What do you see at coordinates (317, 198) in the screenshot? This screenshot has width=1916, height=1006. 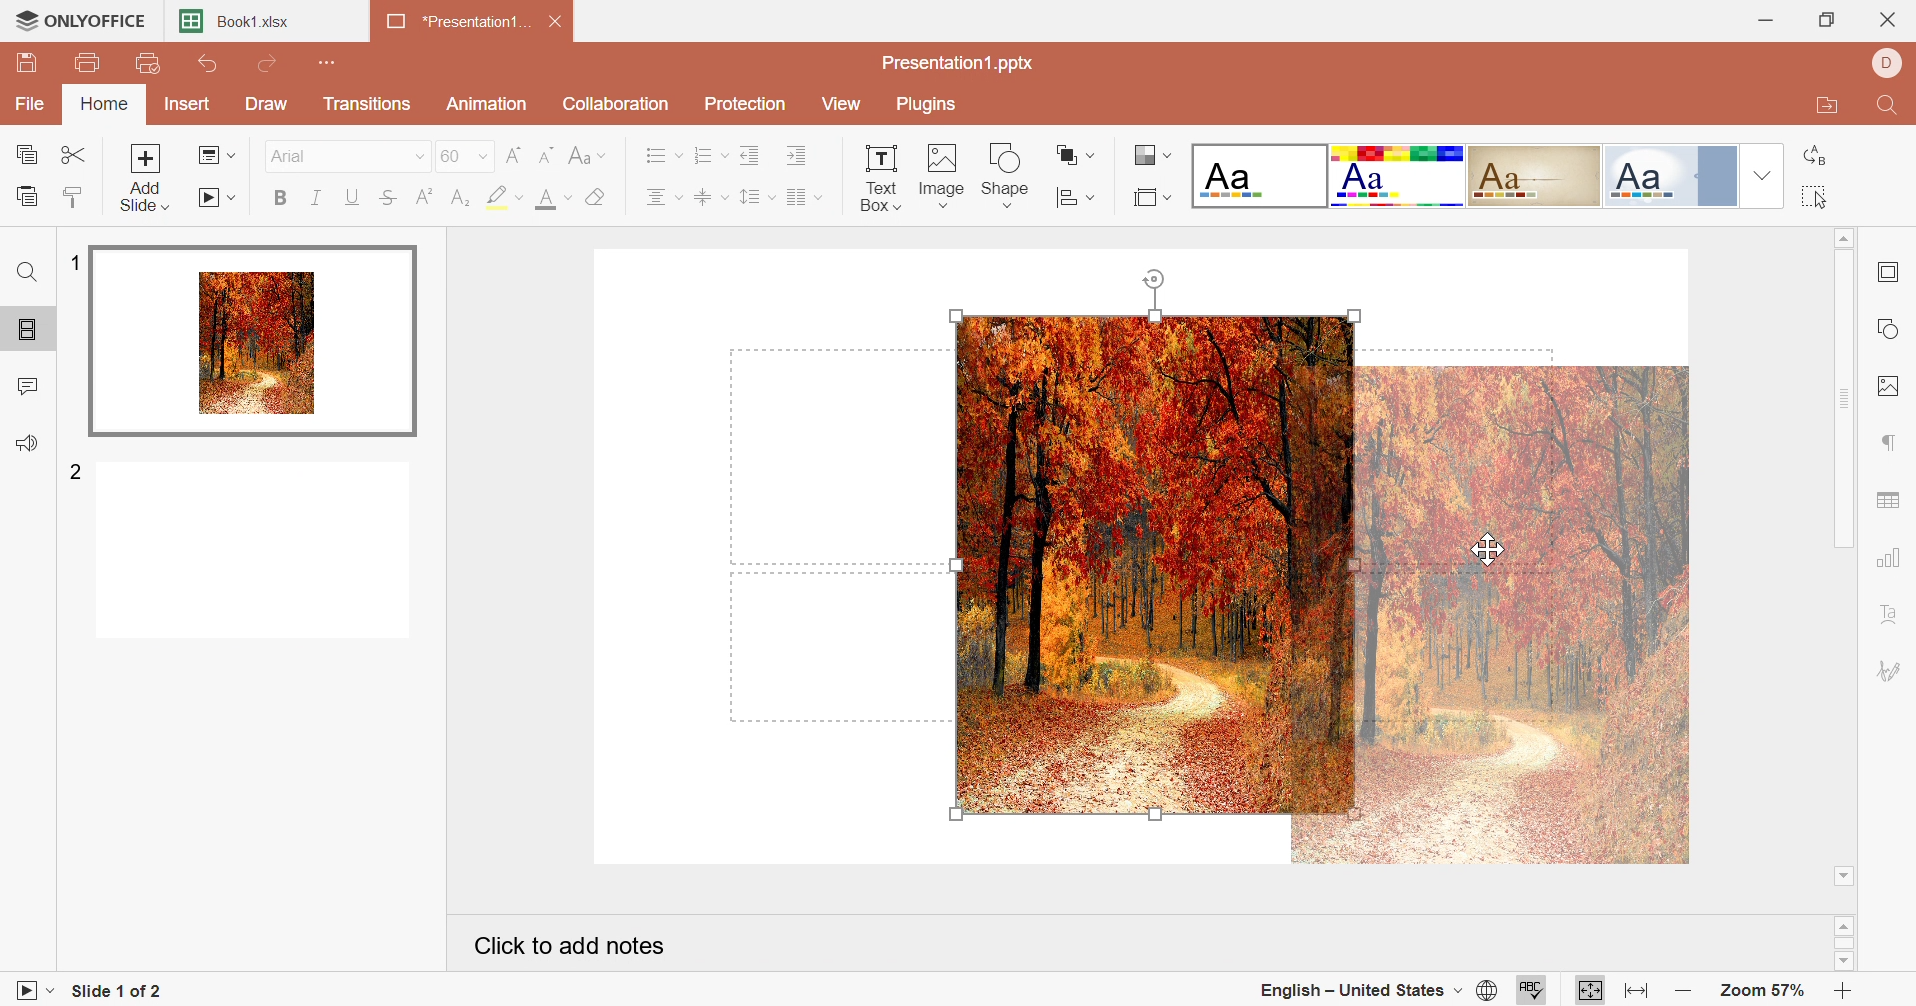 I see `Italic` at bounding box center [317, 198].